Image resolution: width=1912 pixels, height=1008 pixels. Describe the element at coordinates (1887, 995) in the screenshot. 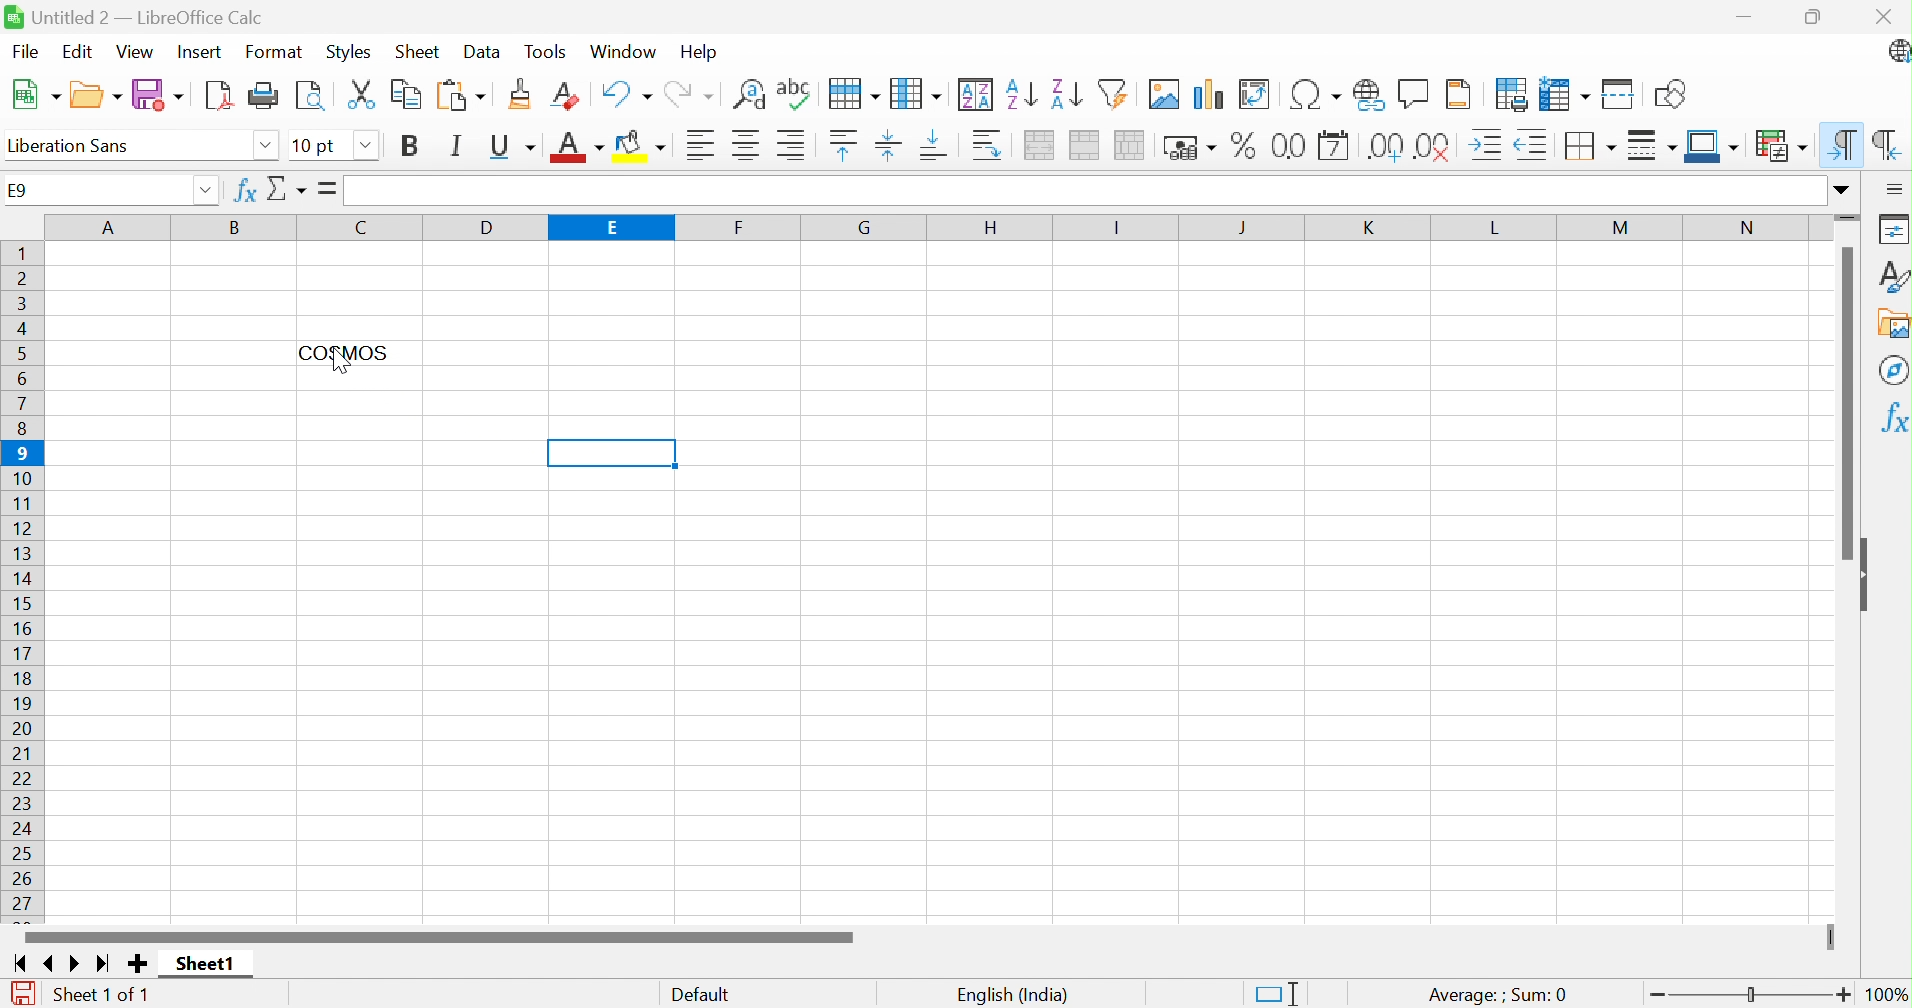

I see `100%` at that location.